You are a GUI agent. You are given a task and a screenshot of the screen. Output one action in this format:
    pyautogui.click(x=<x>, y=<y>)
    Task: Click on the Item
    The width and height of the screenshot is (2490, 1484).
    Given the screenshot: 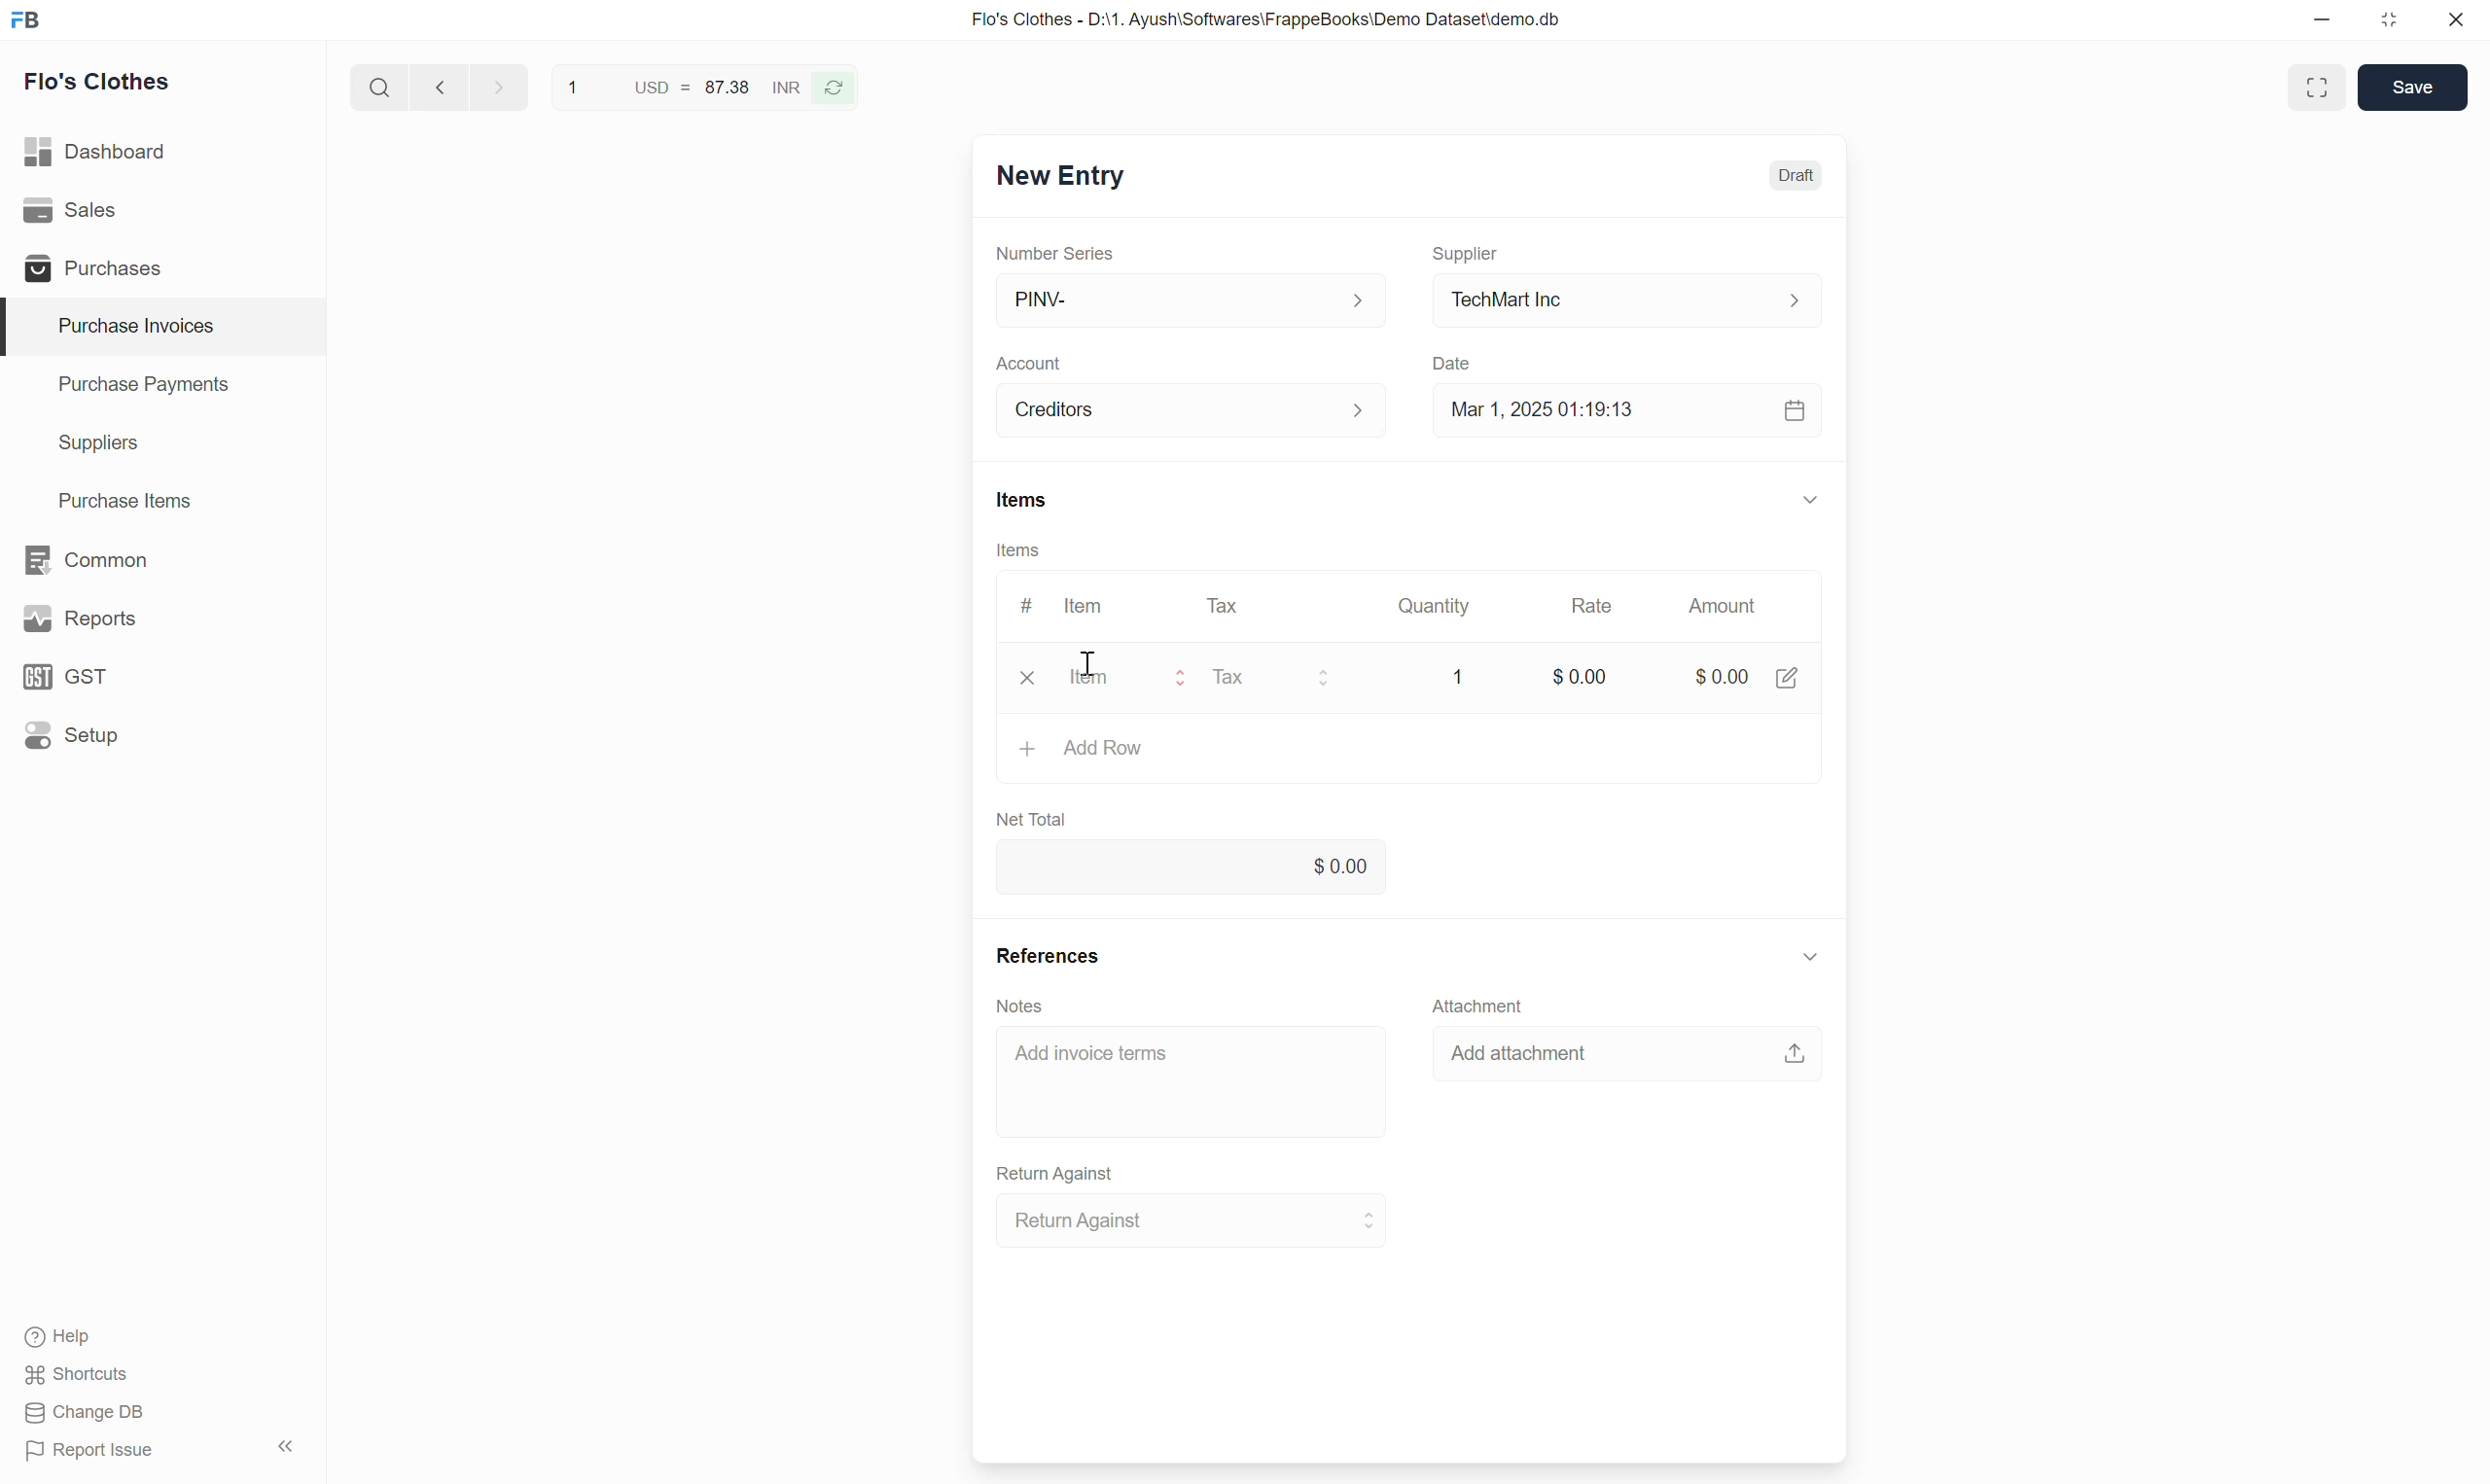 What is the action you would take?
    pyautogui.click(x=1127, y=678)
    